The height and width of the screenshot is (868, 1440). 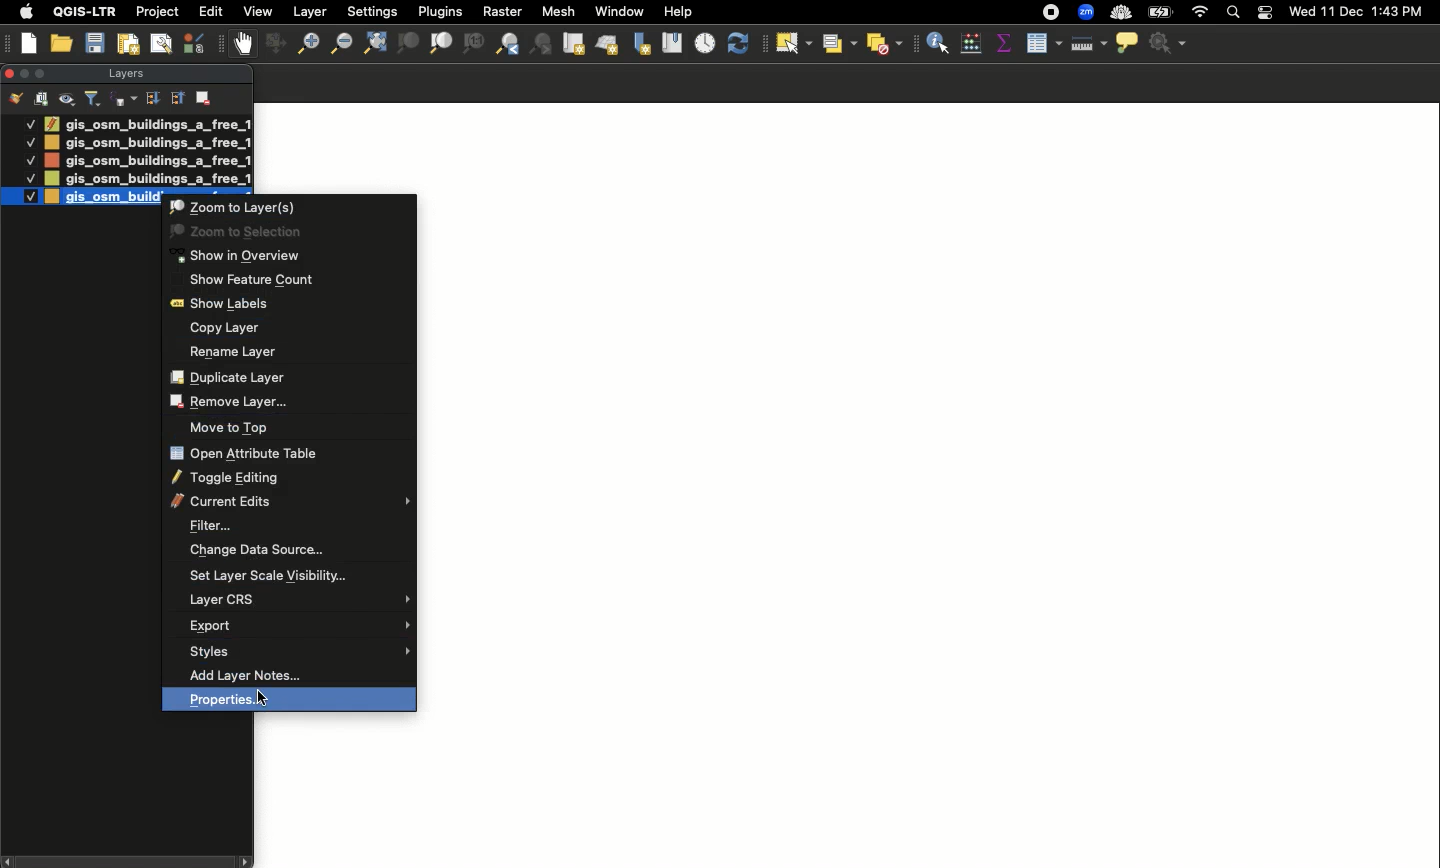 What do you see at coordinates (291, 328) in the screenshot?
I see `Copy layer` at bounding box center [291, 328].